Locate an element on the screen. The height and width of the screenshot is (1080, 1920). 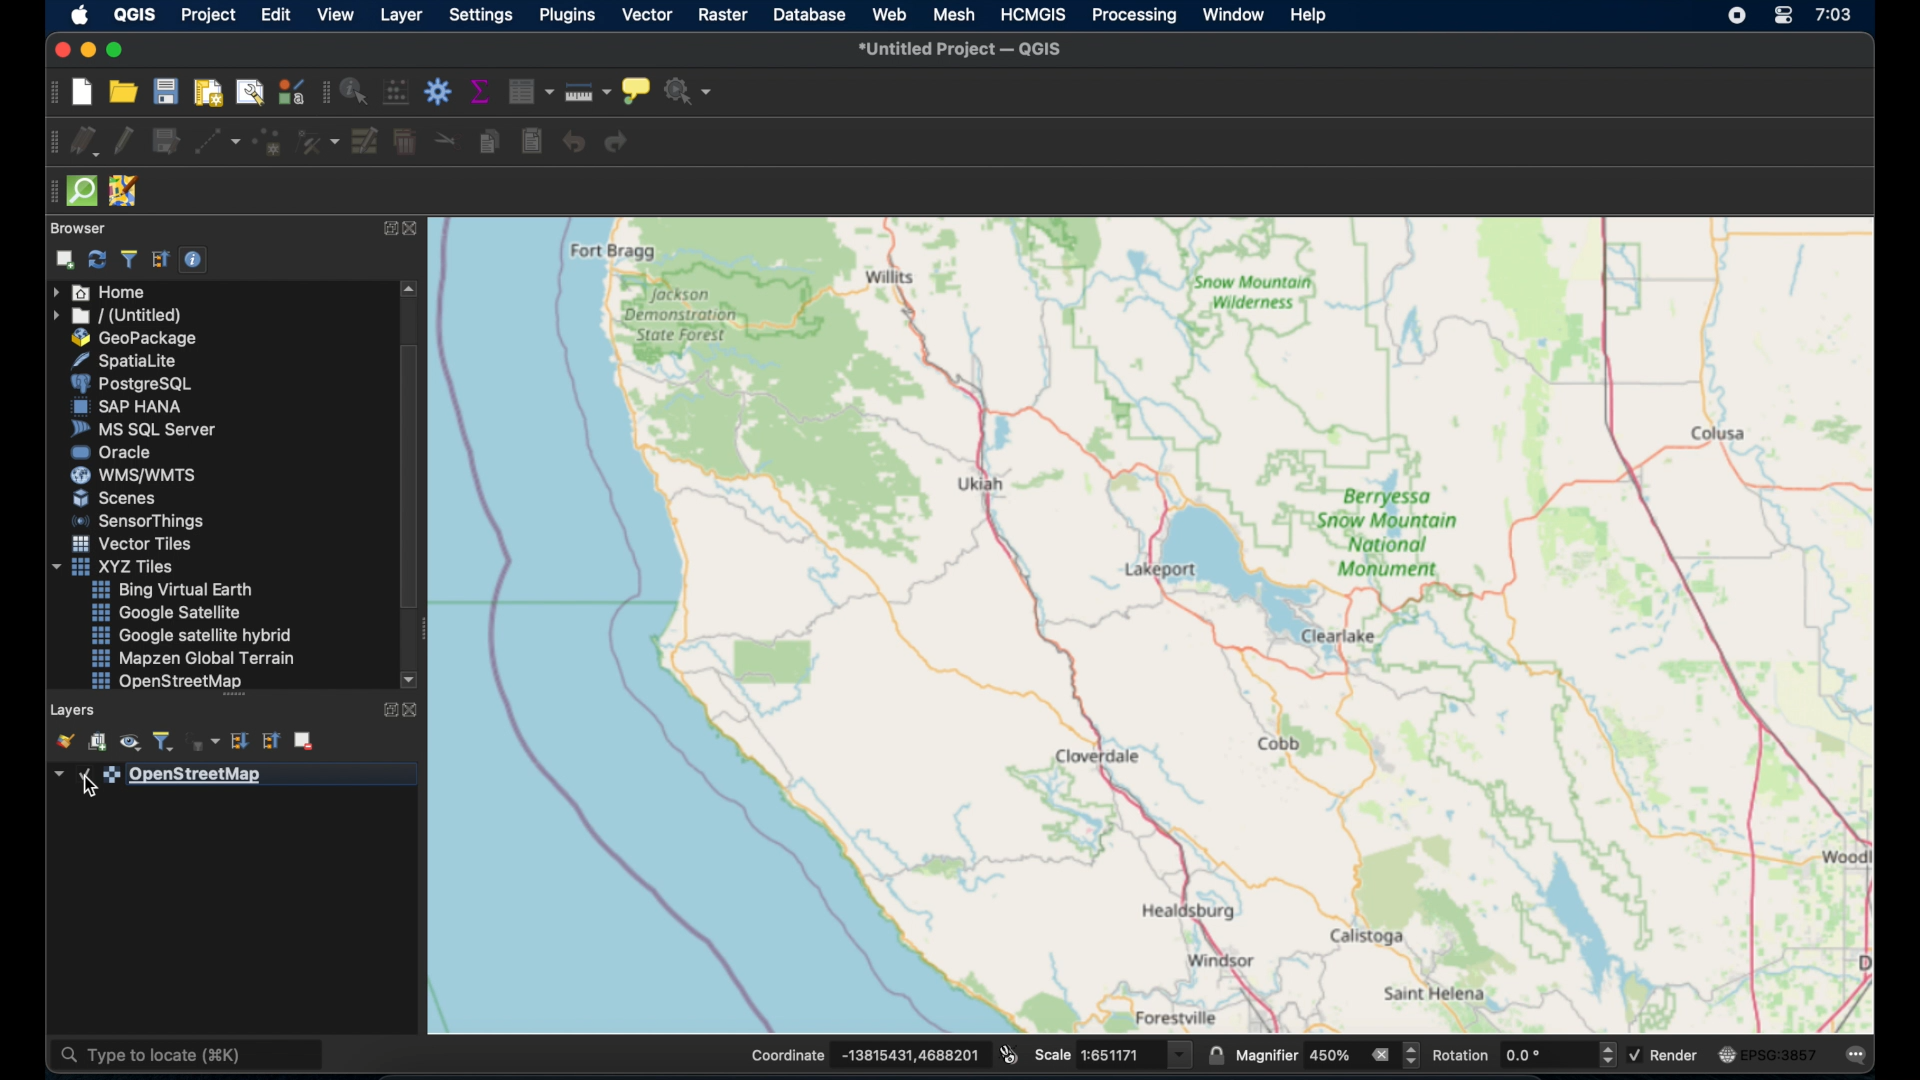
untitled project is located at coordinates (956, 45).